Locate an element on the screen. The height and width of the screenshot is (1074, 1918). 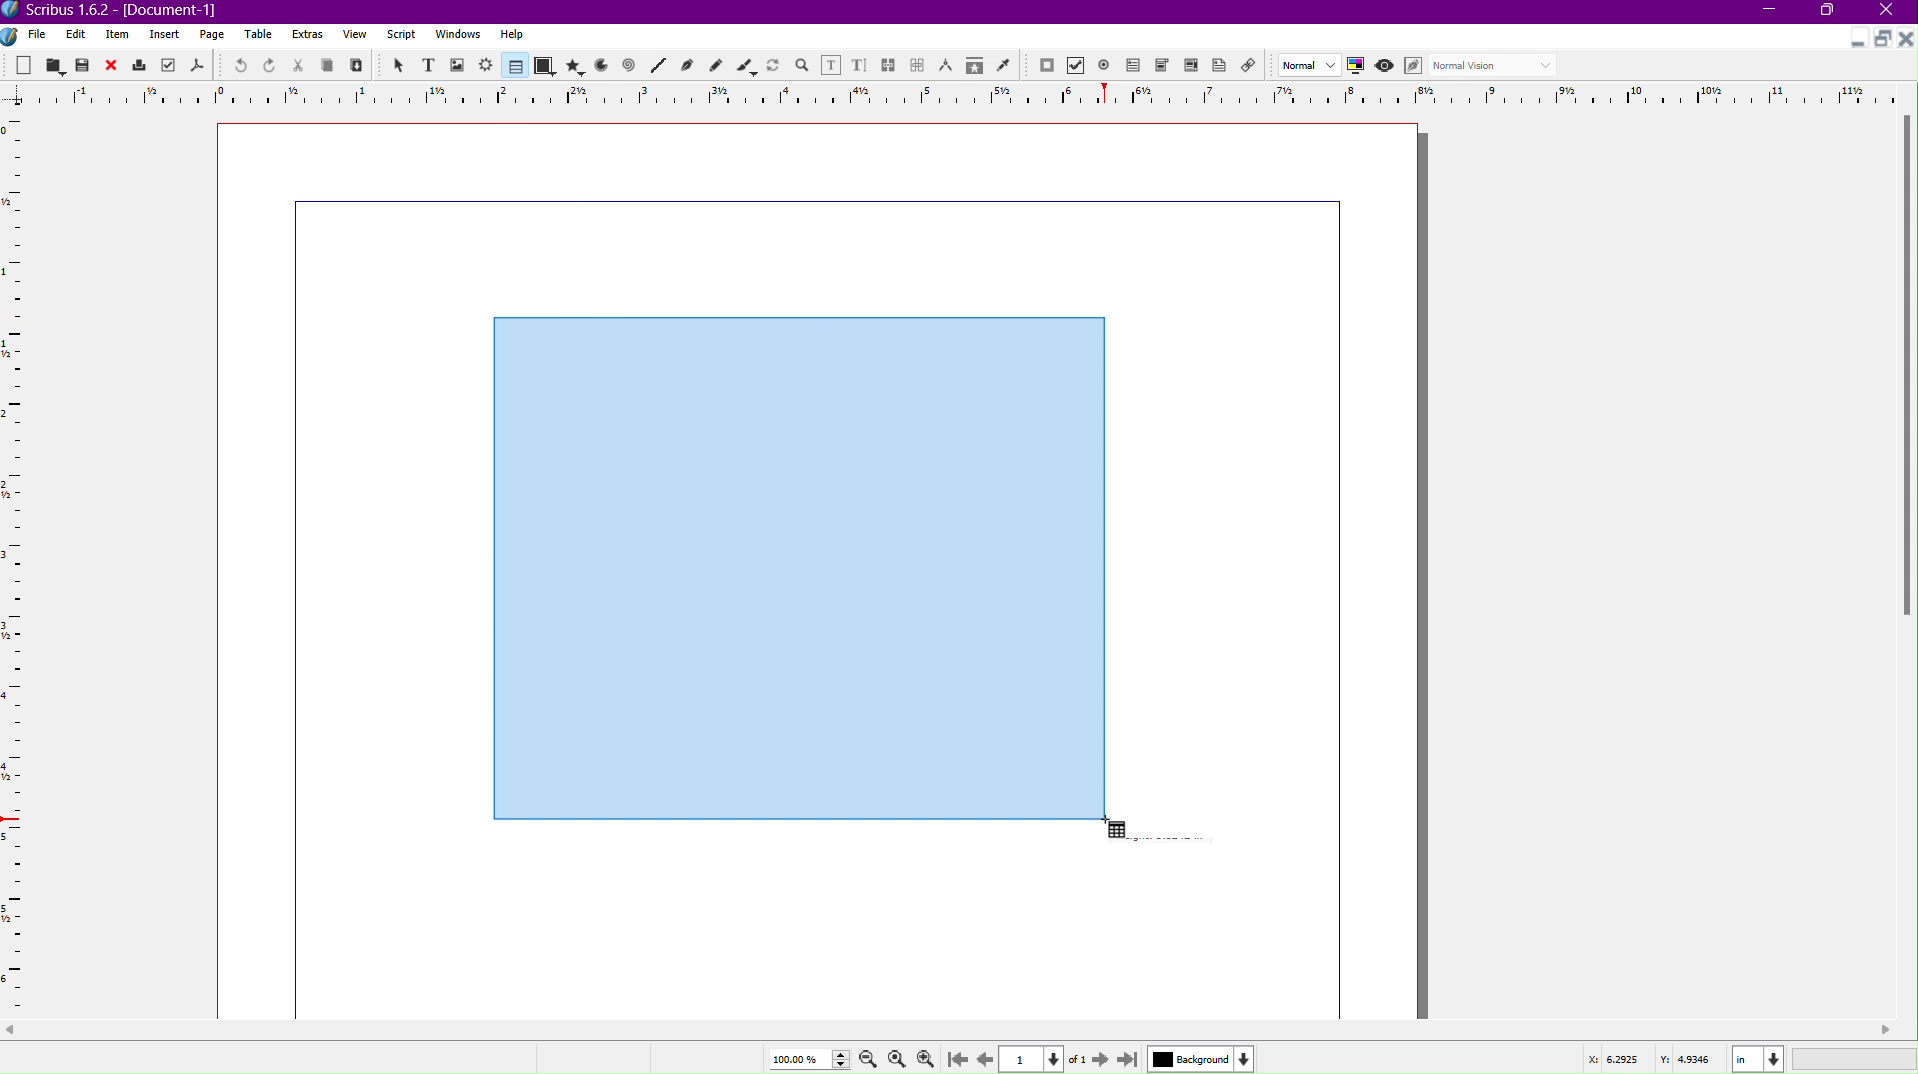
Edit is located at coordinates (75, 34).